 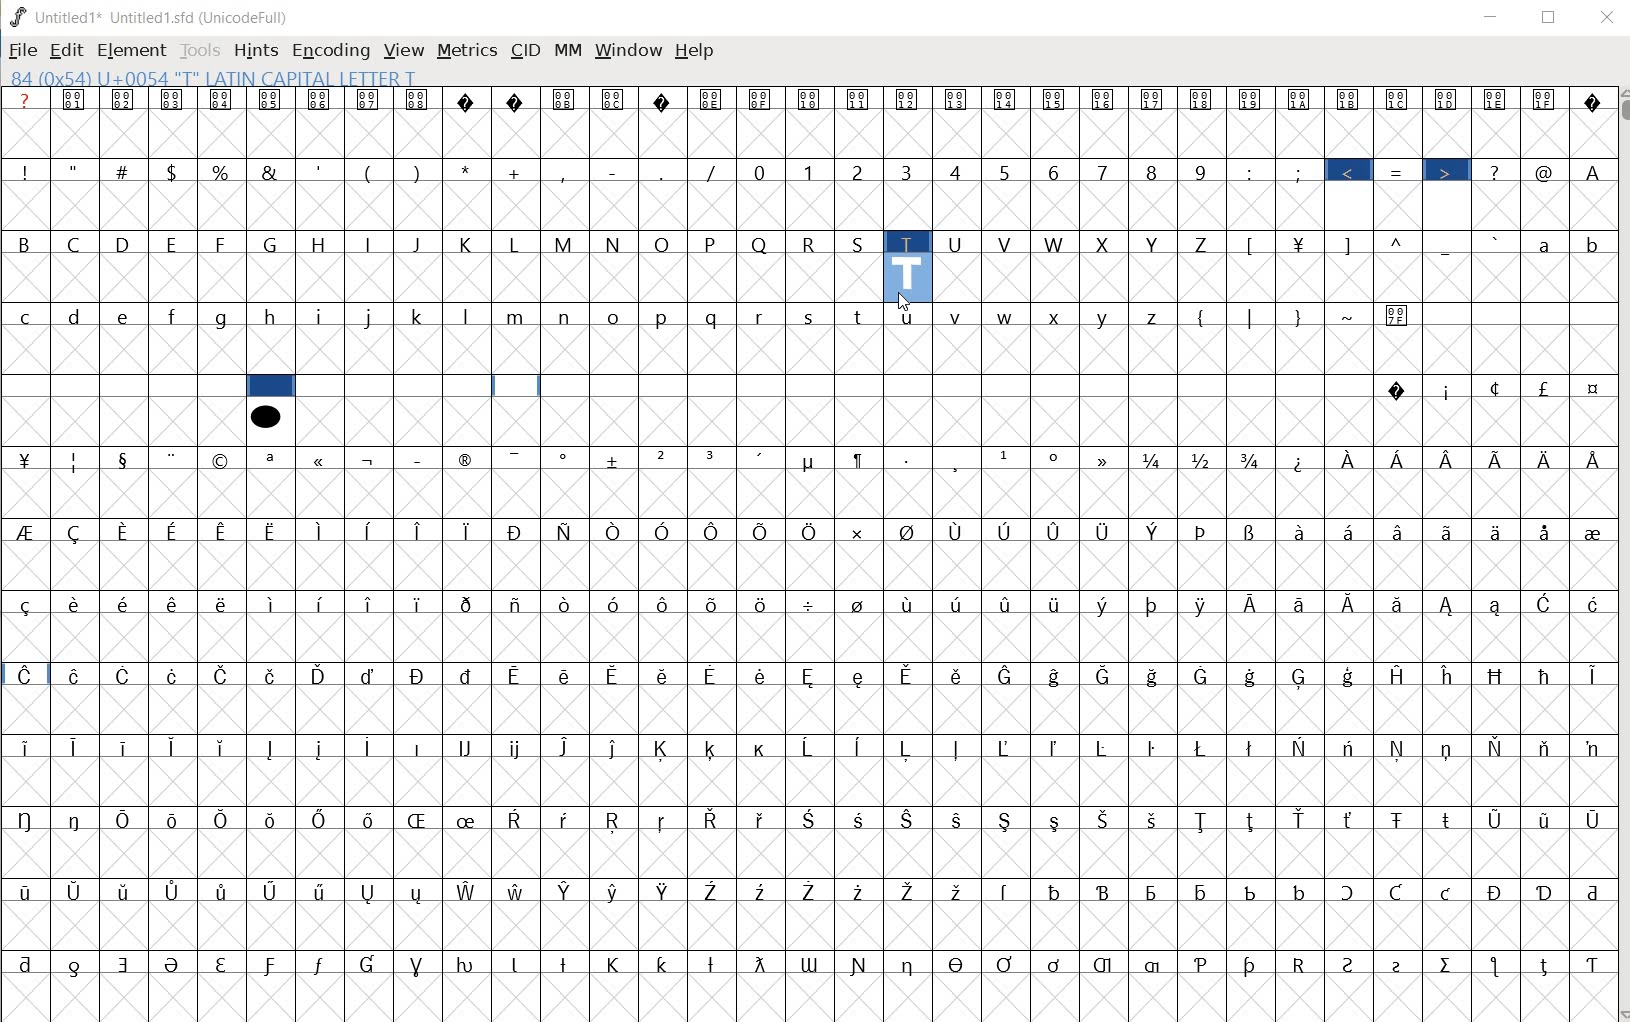 I want to click on Symbol, so click(x=1301, y=963).